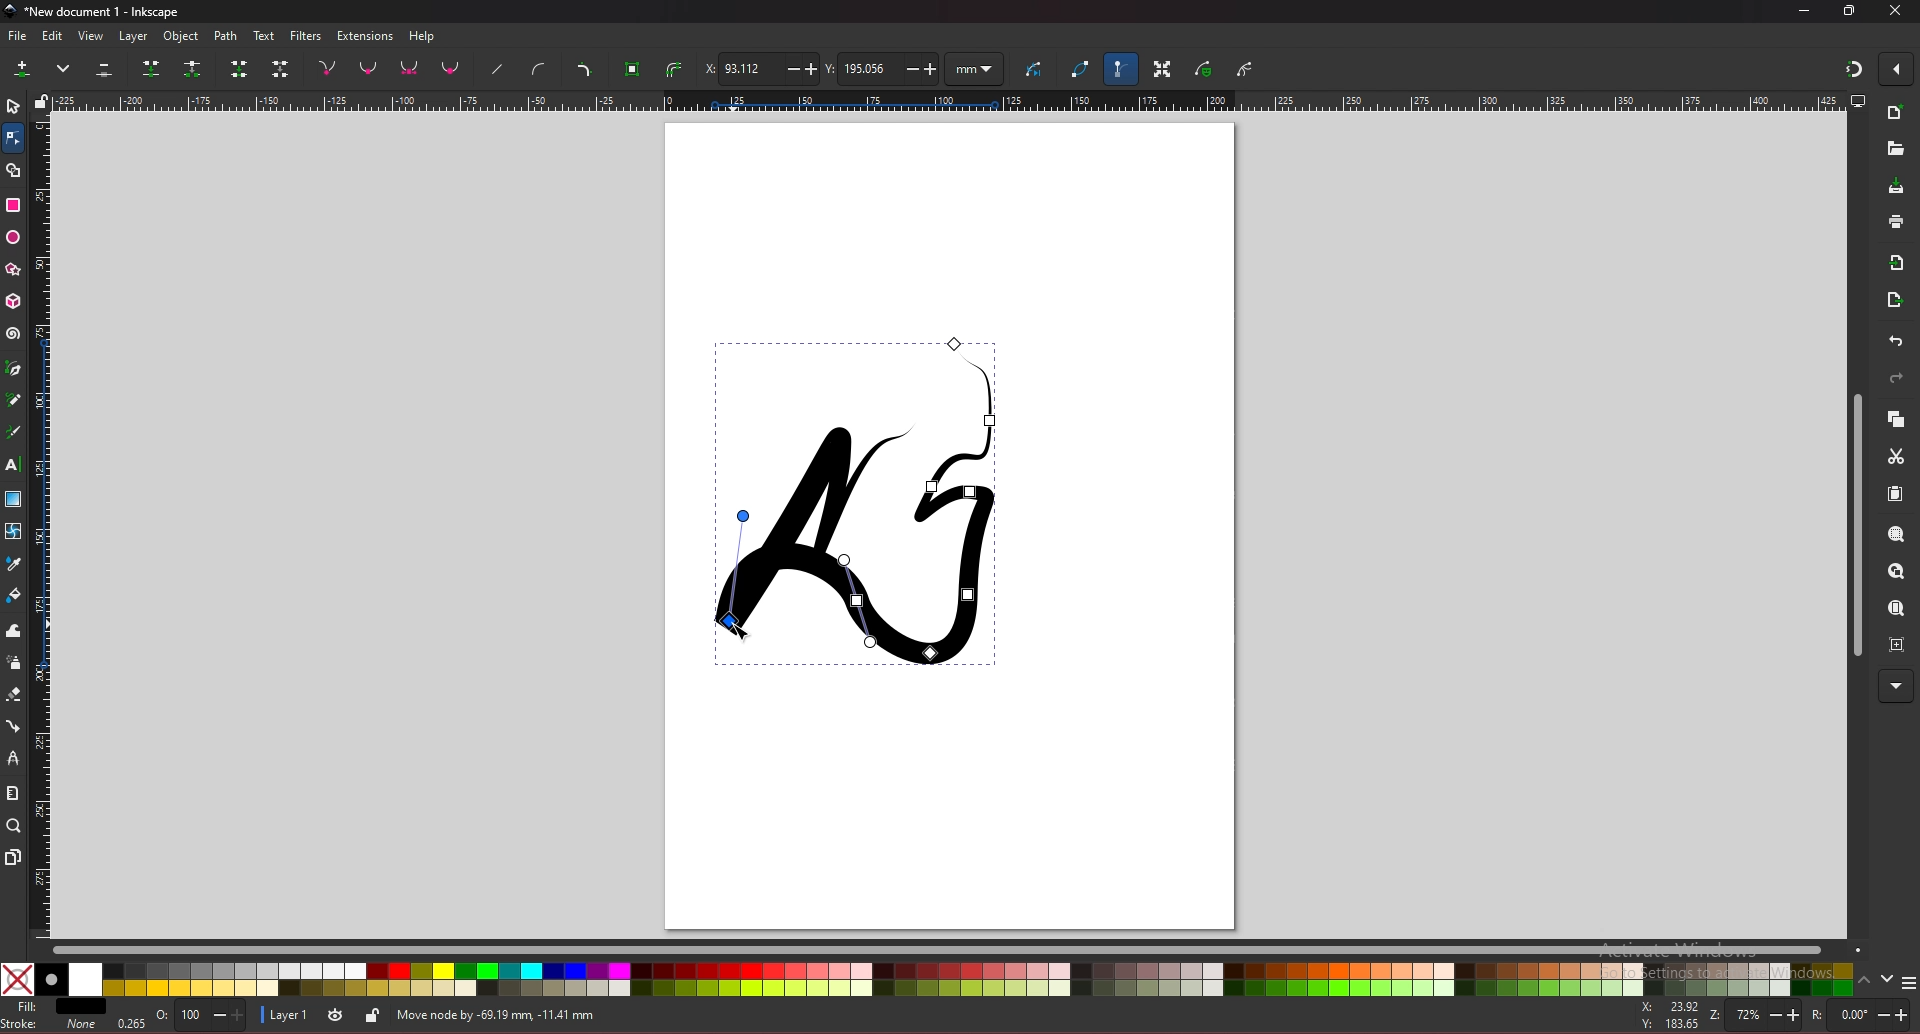 This screenshot has width=1920, height=1034. Describe the element at coordinates (1856, 100) in the screenshot. I see `display options` at that location.